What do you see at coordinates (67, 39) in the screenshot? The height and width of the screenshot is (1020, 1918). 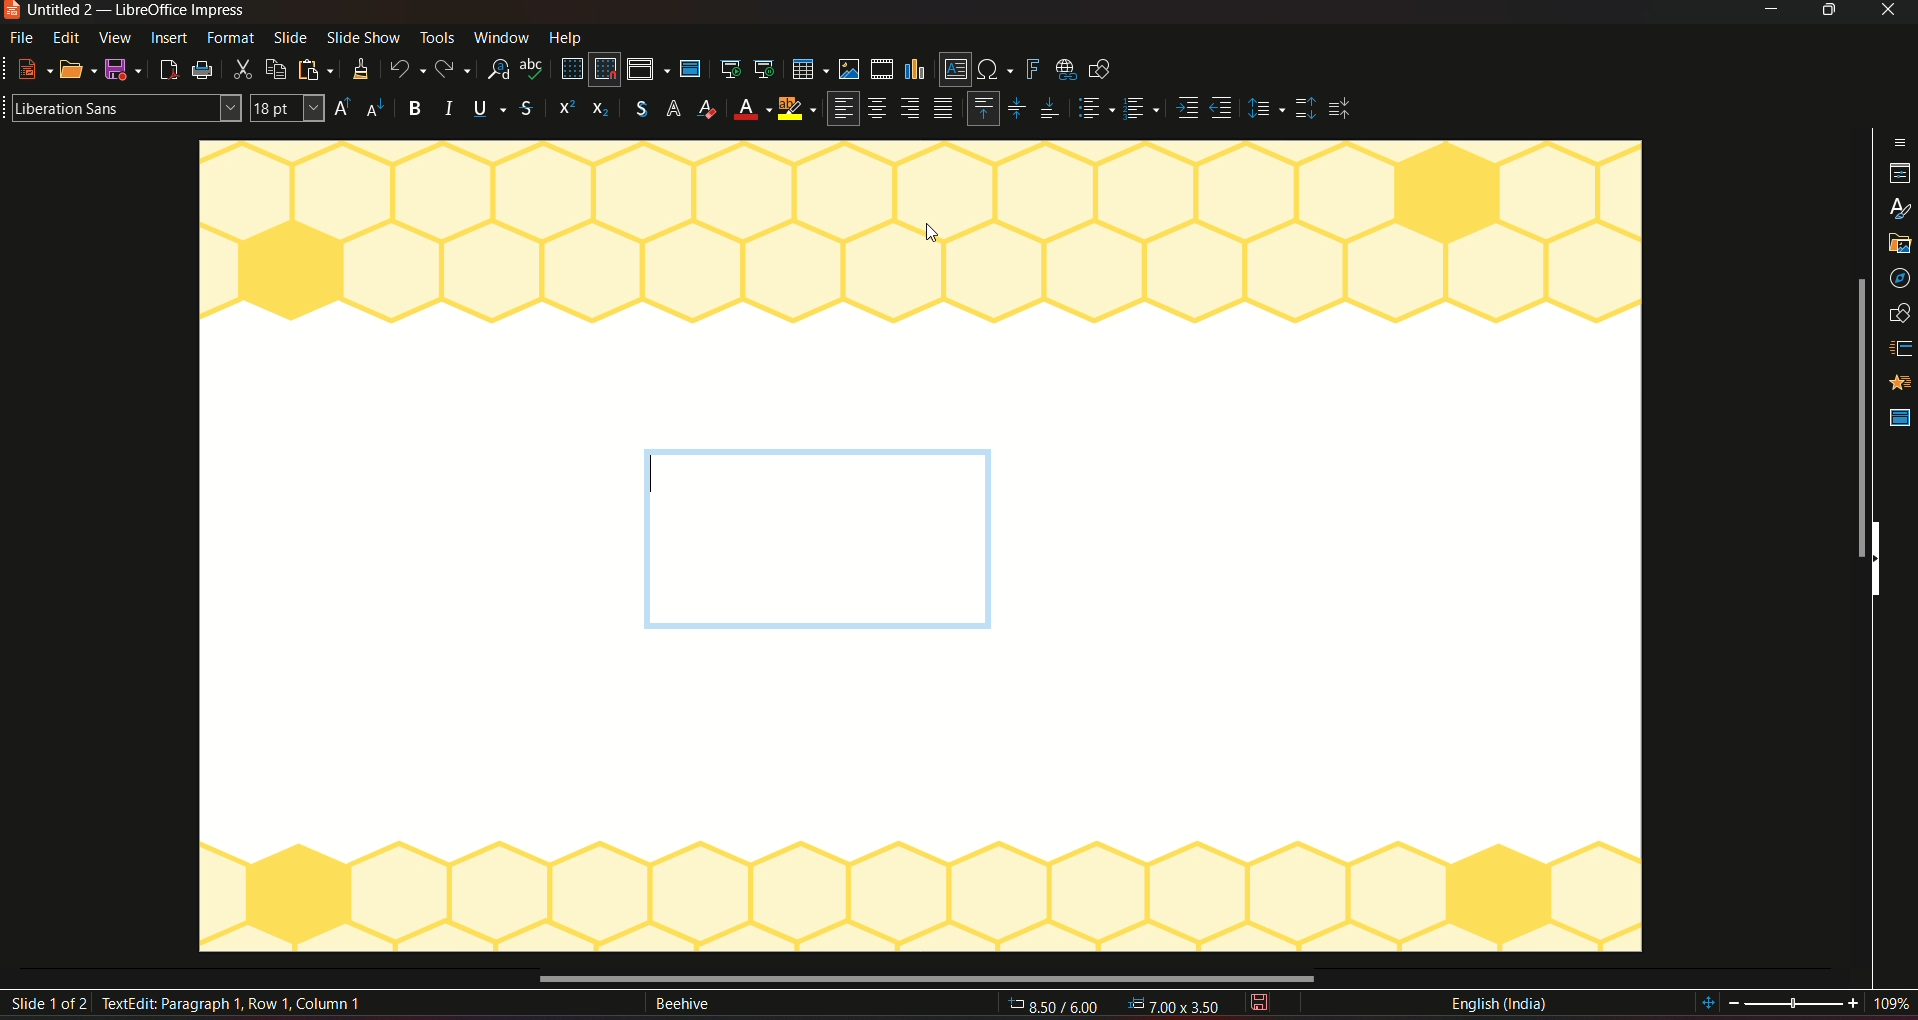 I see `edit` at bounding box center [67, 39].